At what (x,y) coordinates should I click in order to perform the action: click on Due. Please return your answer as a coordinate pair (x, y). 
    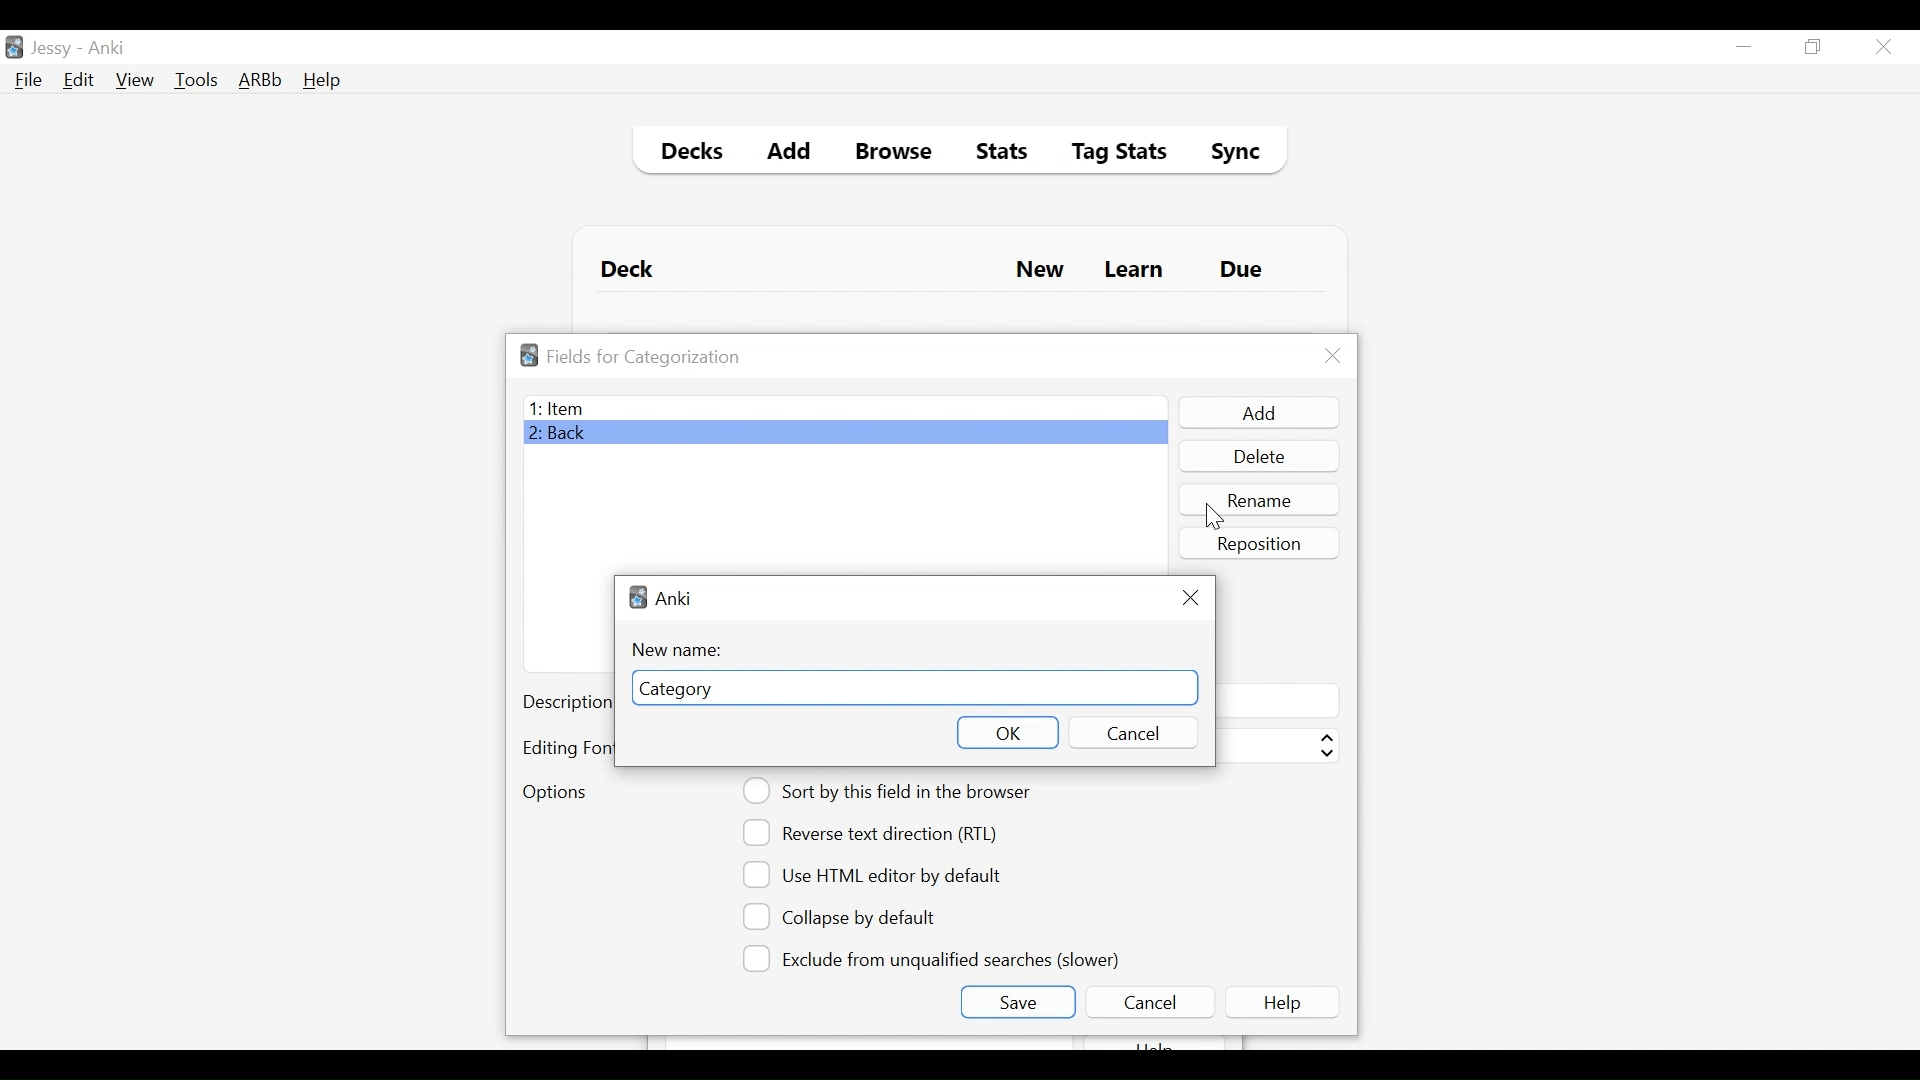
    Looking at the image, I should click on (1243, 270).